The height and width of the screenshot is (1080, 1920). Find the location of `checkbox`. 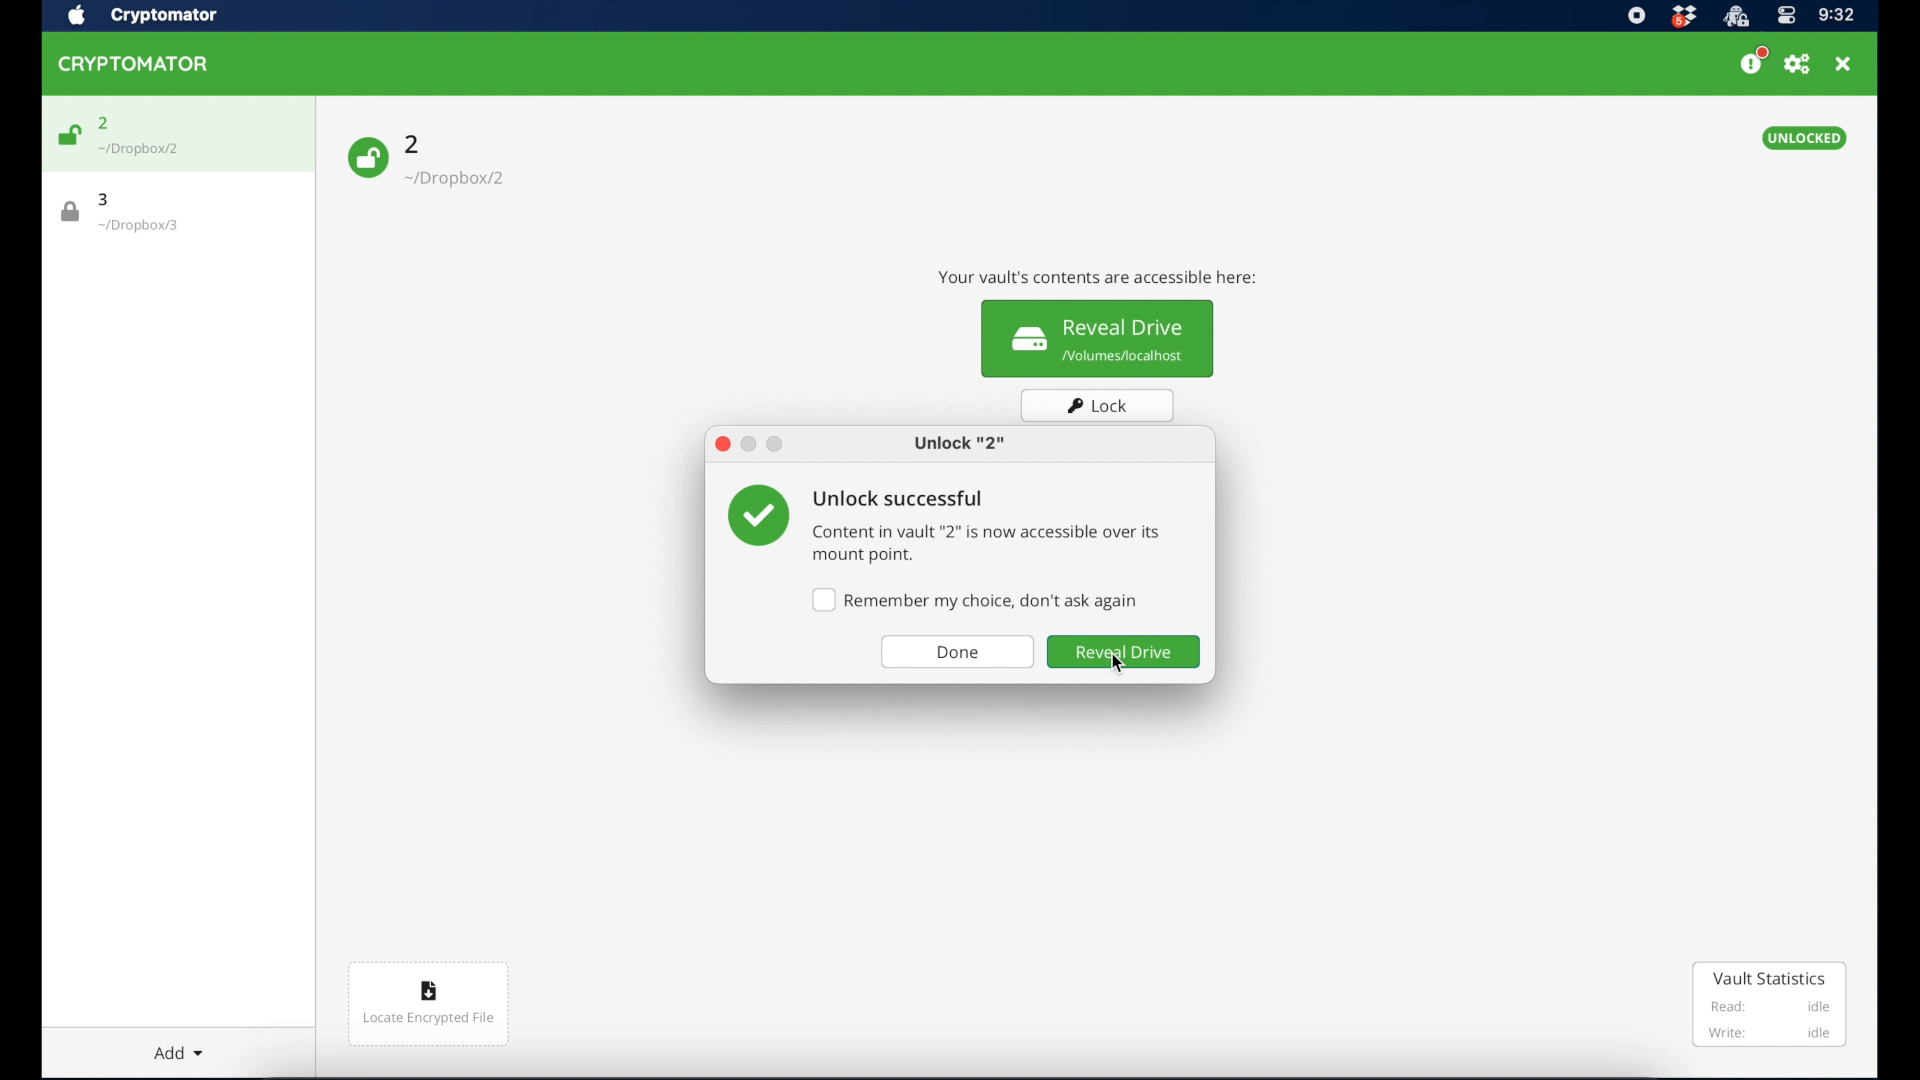

checkbox is located at coordinates (975, 601).